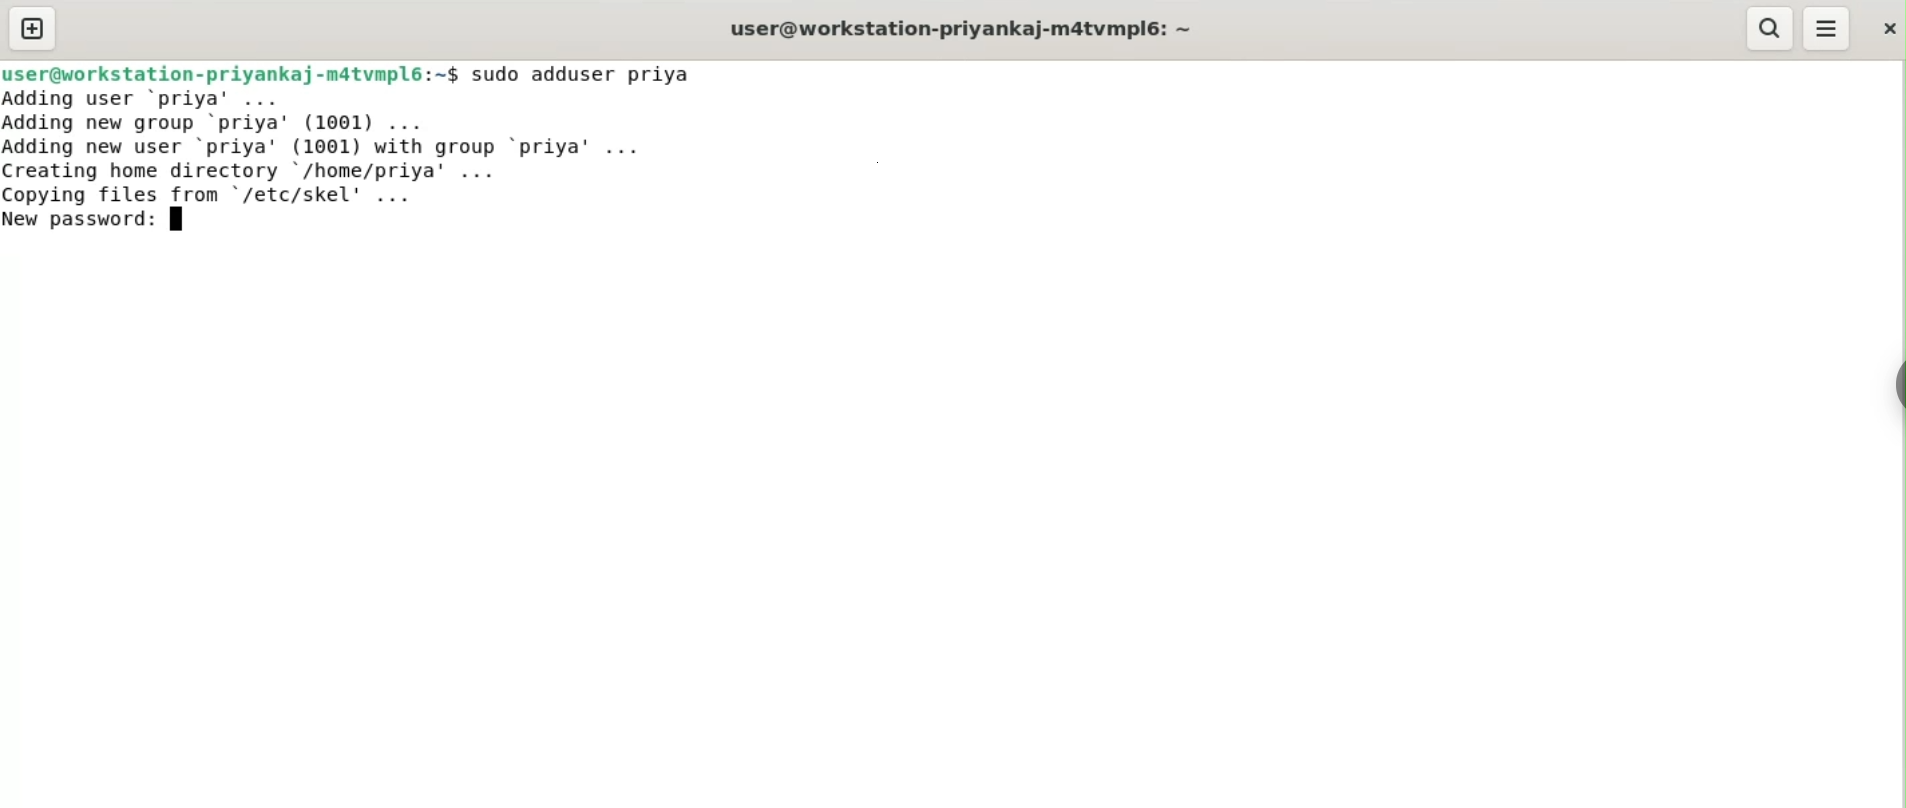 The height and width of the screenshot is (808, 1906). What do you see at coordinates (33, 28) in the screenshot?
I see `new tab` at bounding box center [33, 28].